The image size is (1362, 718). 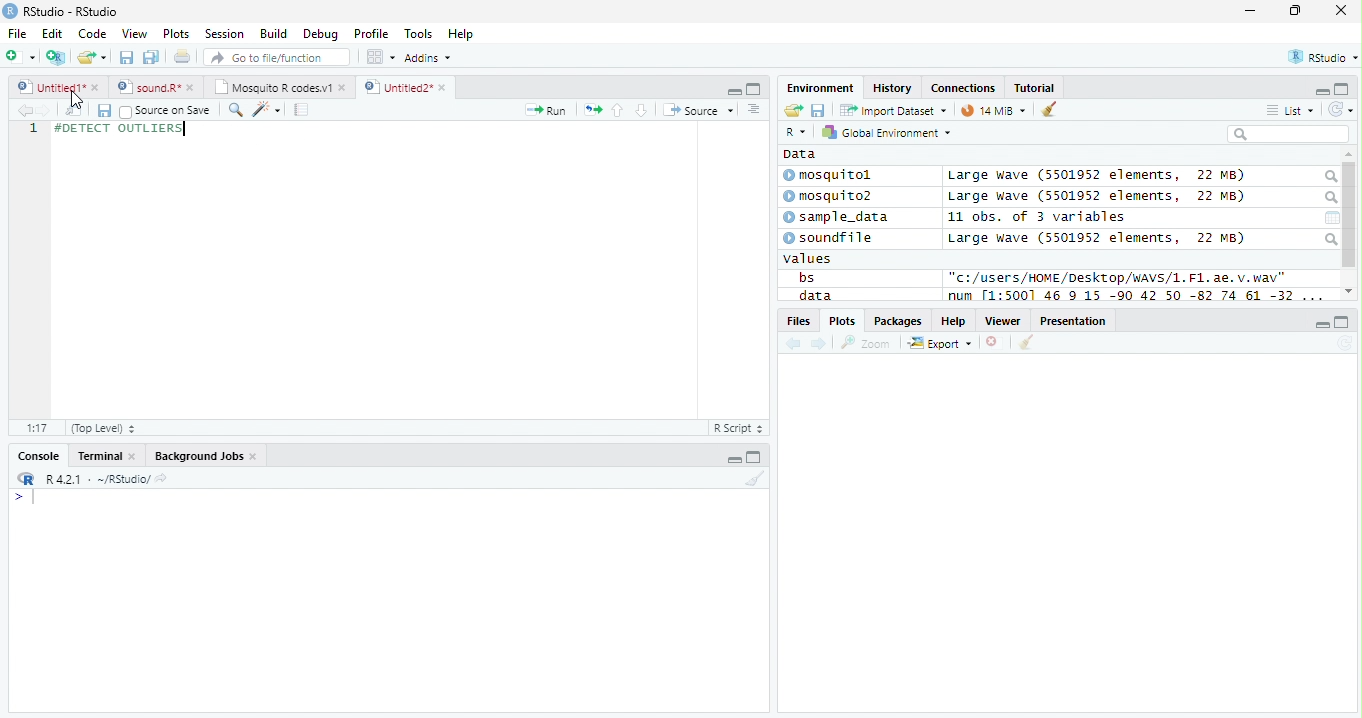 What do you see at coordinates (371, 33) in the screenshot?
I see `Profile` at bounding box center [371, 33].